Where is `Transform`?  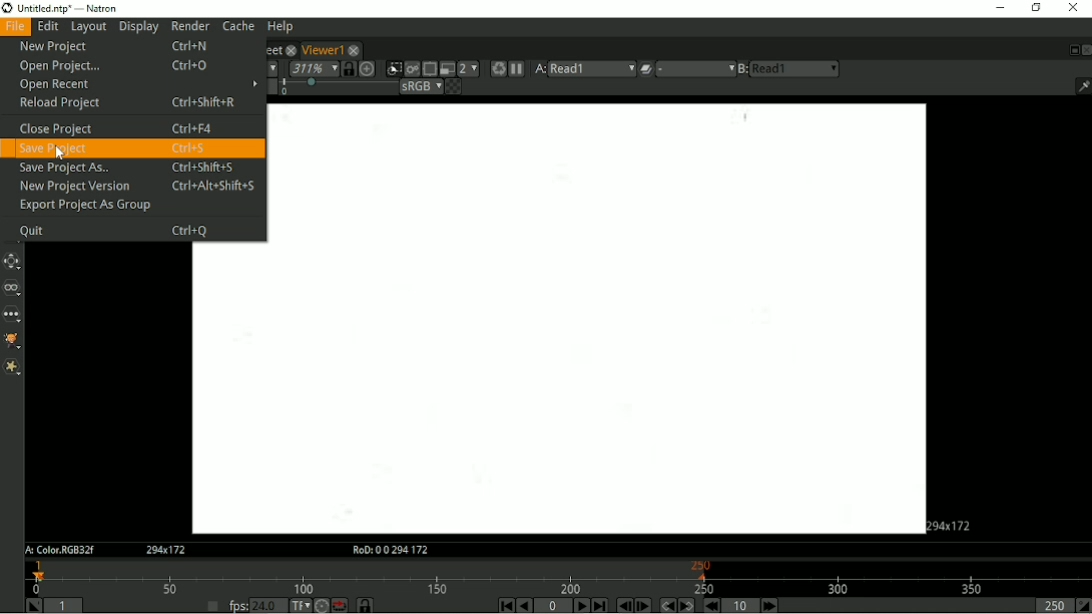
Transform is located at coordinates (12, 262).